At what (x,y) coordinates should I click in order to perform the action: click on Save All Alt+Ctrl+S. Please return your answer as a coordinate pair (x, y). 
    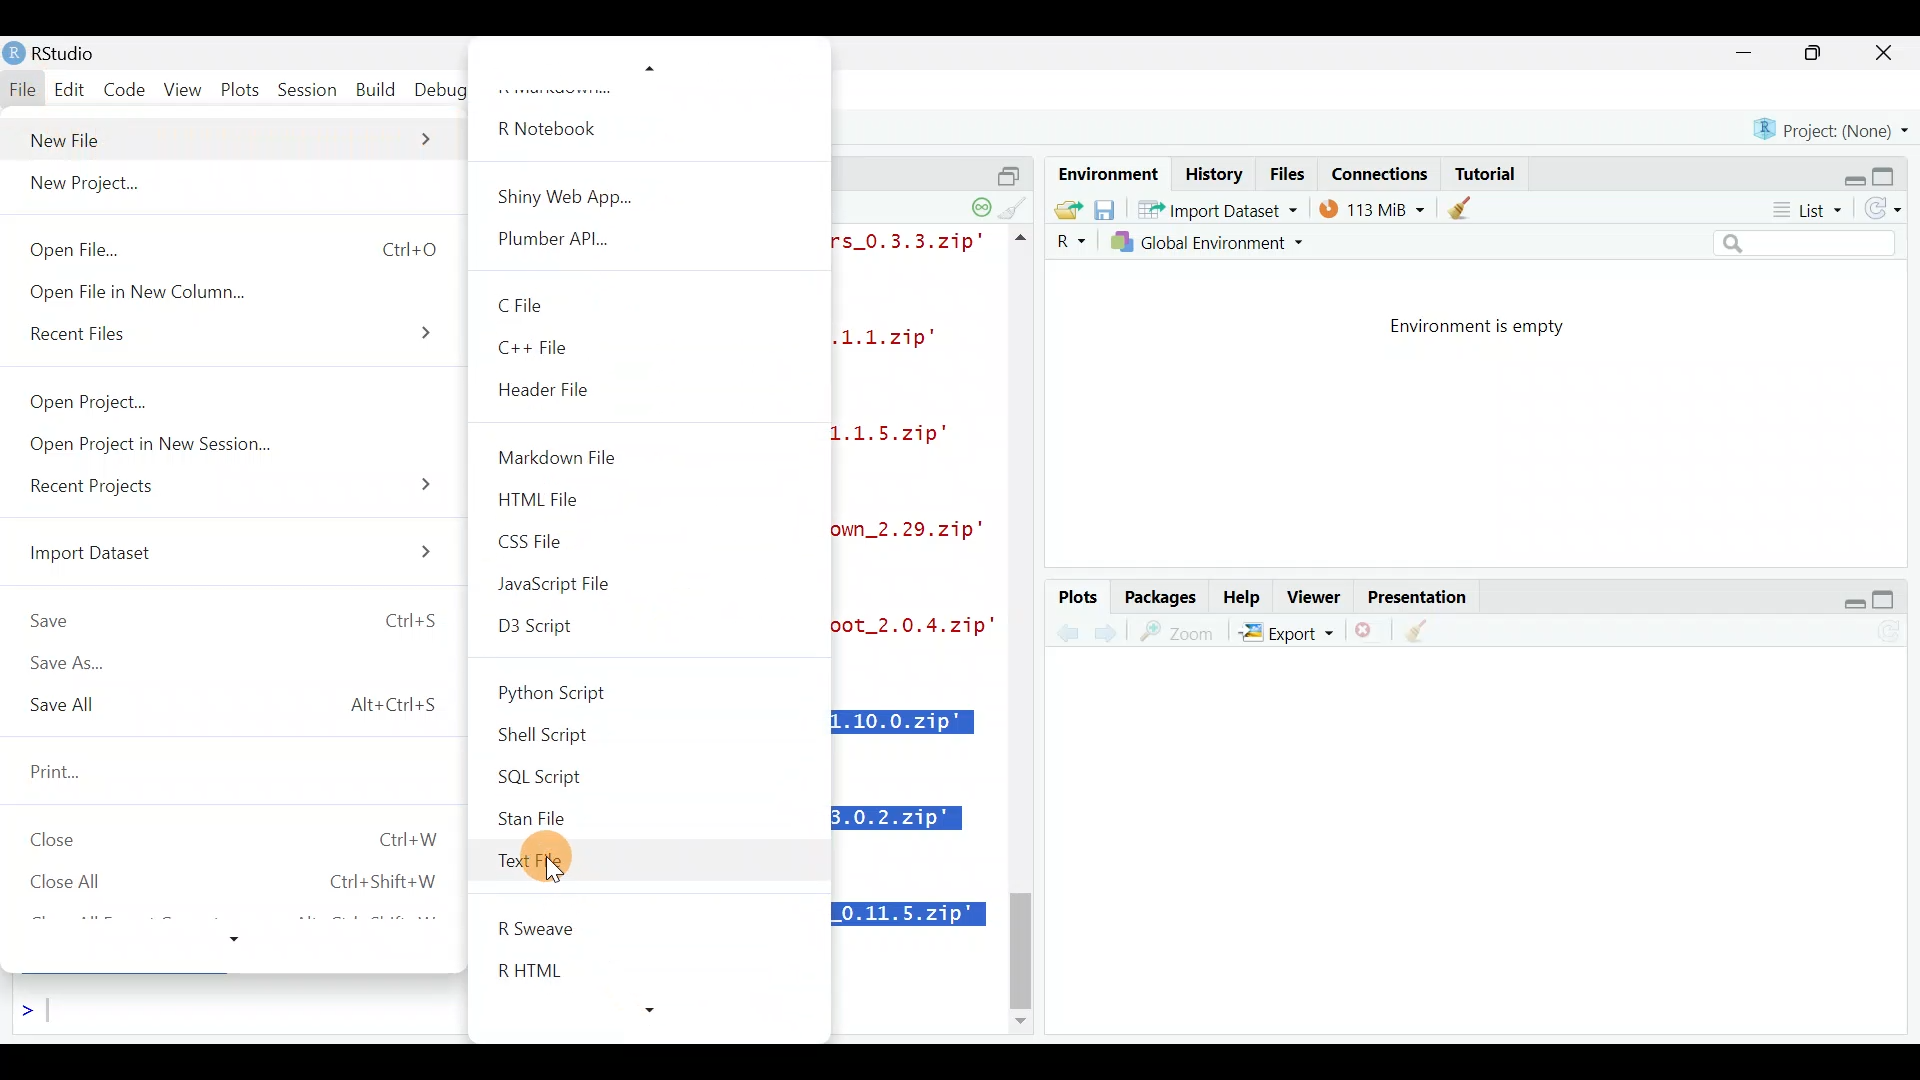
    Looking at the image, I should click on (239, 706).